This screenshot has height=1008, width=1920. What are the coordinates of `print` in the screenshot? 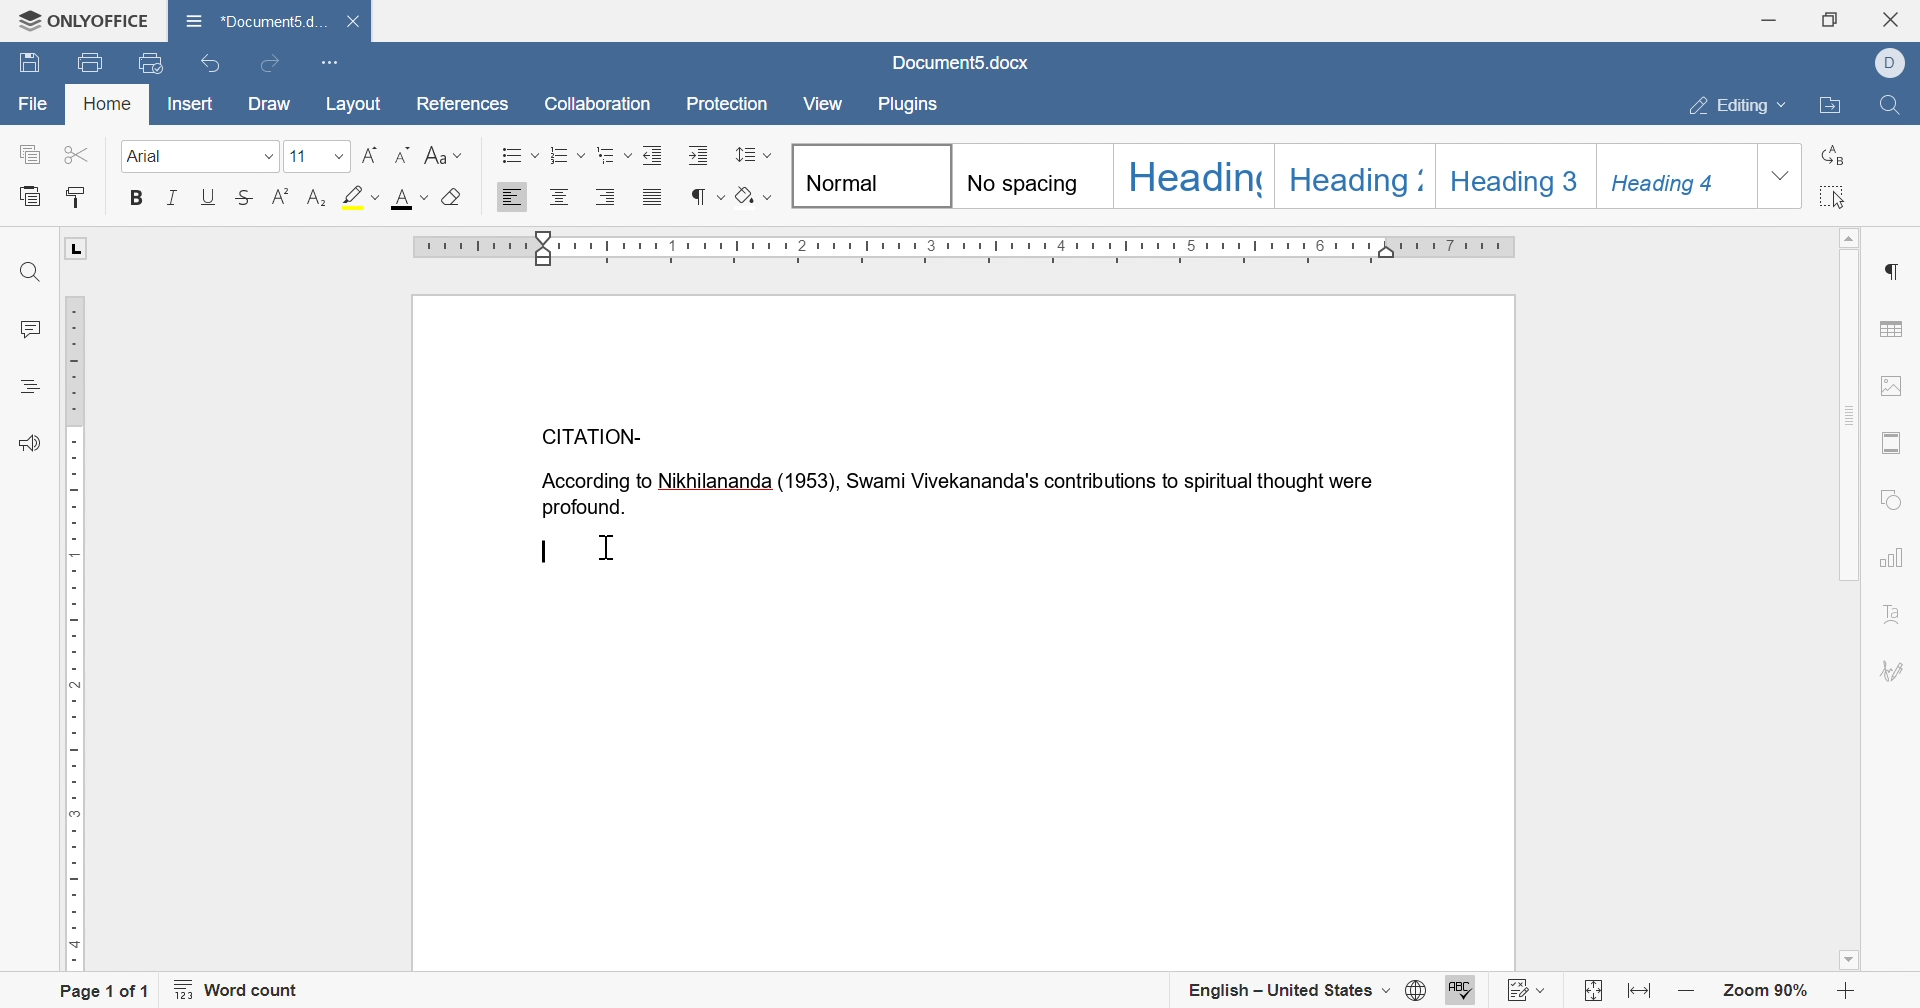 It's located at (89, 62).